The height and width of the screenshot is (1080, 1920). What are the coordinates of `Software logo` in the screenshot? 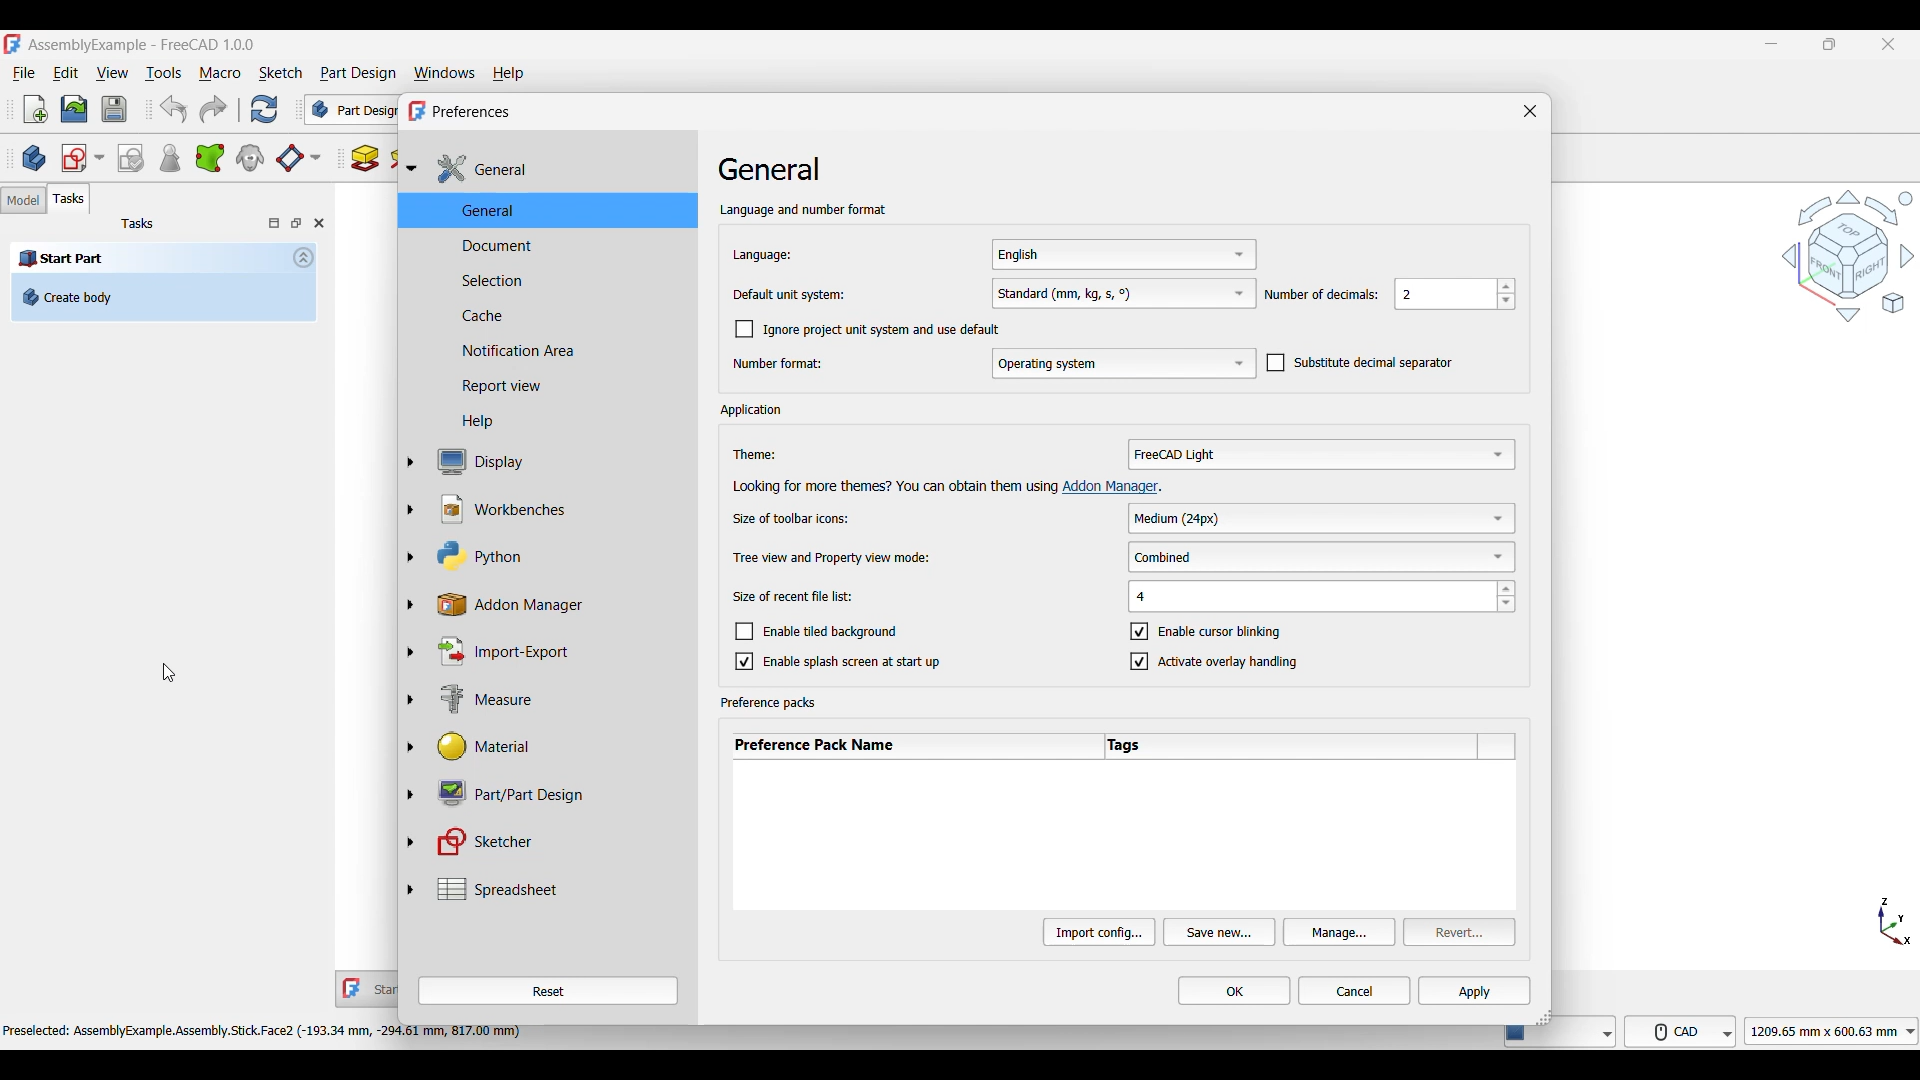 It's located at (13, 44).